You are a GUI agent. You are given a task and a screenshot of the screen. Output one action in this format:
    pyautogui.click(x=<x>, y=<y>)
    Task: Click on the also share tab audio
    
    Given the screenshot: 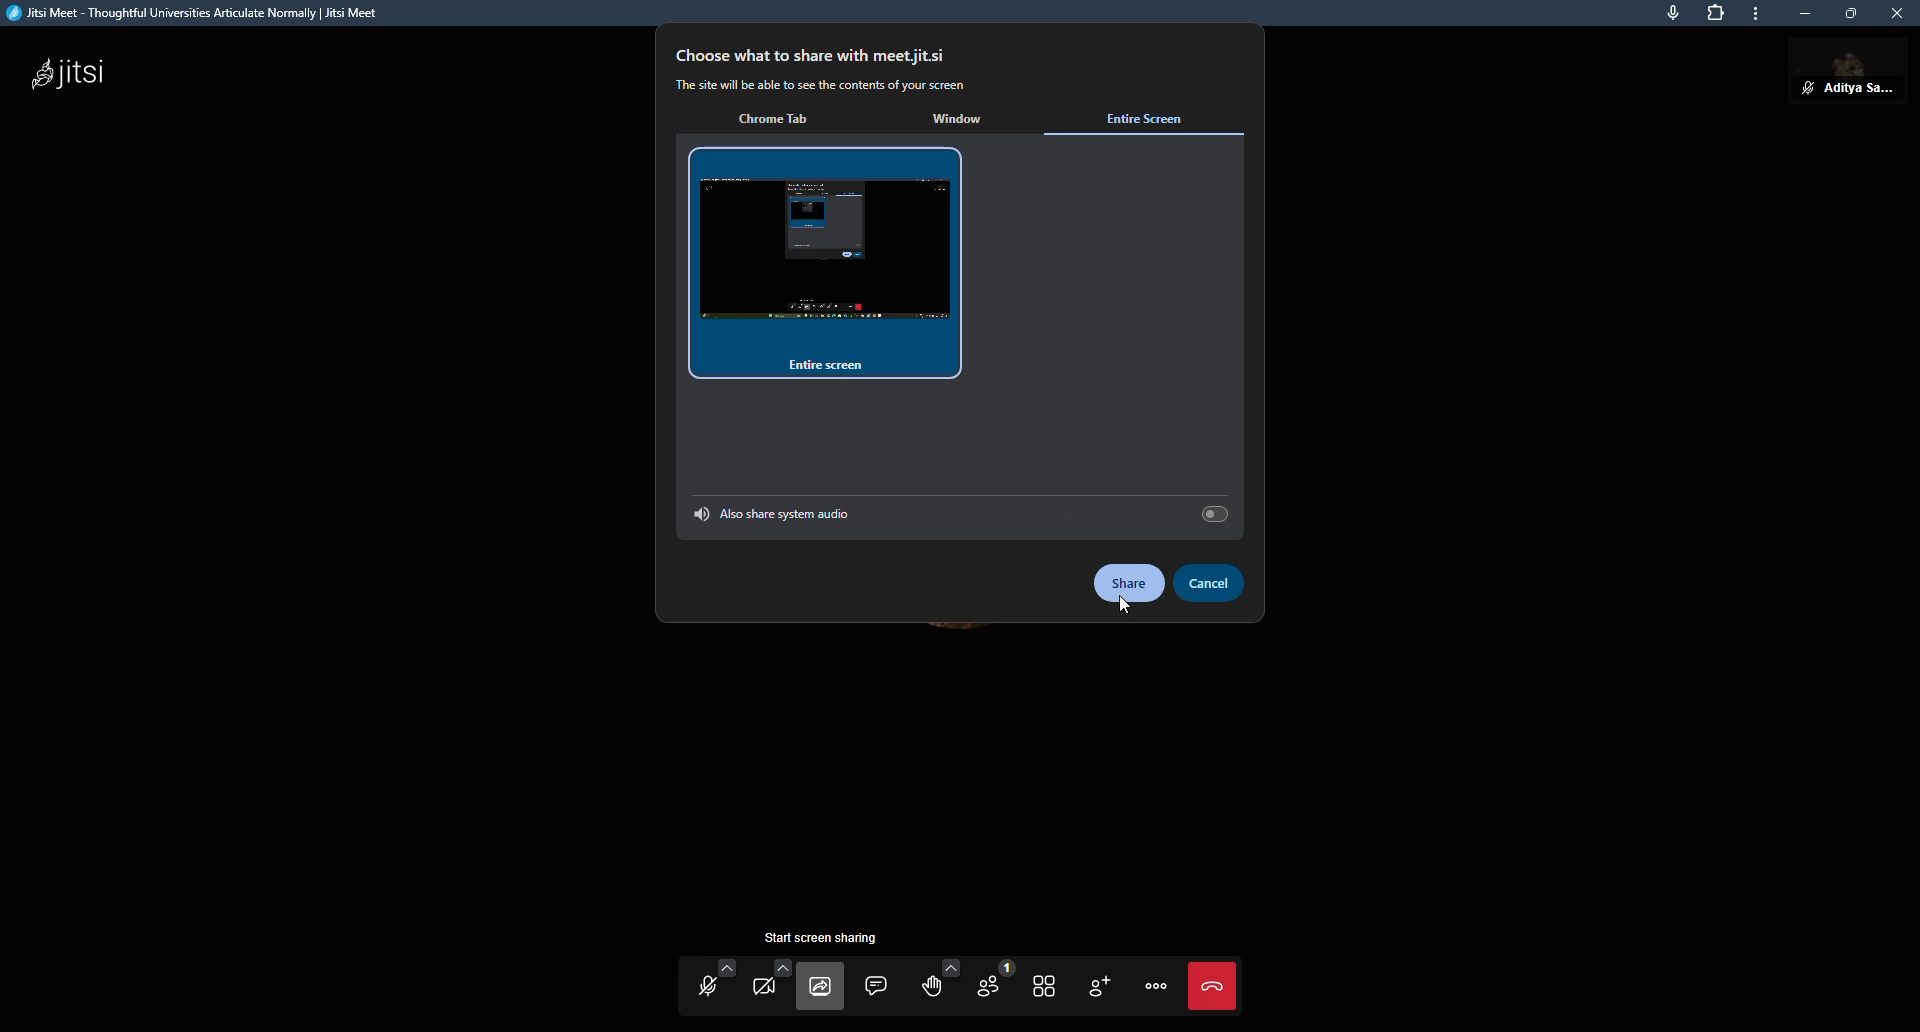 What is the action you would take?
    pyautogui.click(x=773, y=512)
    